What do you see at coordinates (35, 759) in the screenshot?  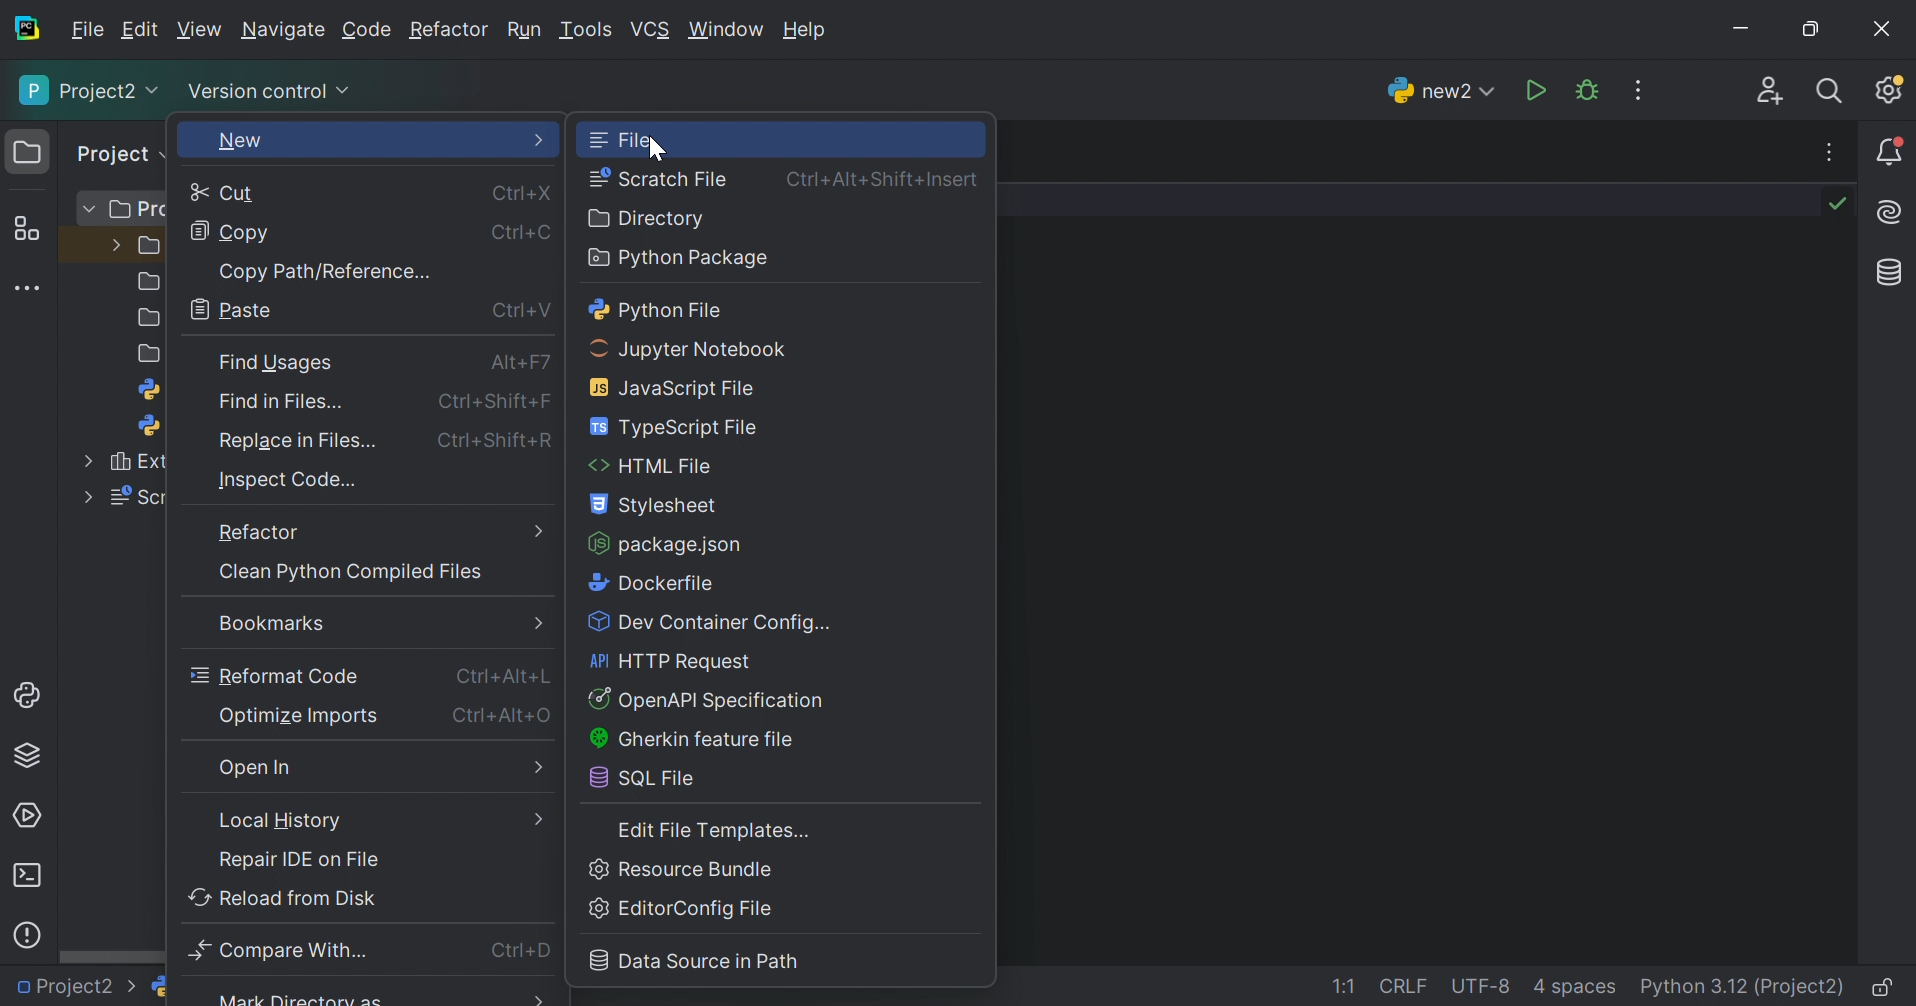 I see `Python Packages` at bounding box center [35, 759].